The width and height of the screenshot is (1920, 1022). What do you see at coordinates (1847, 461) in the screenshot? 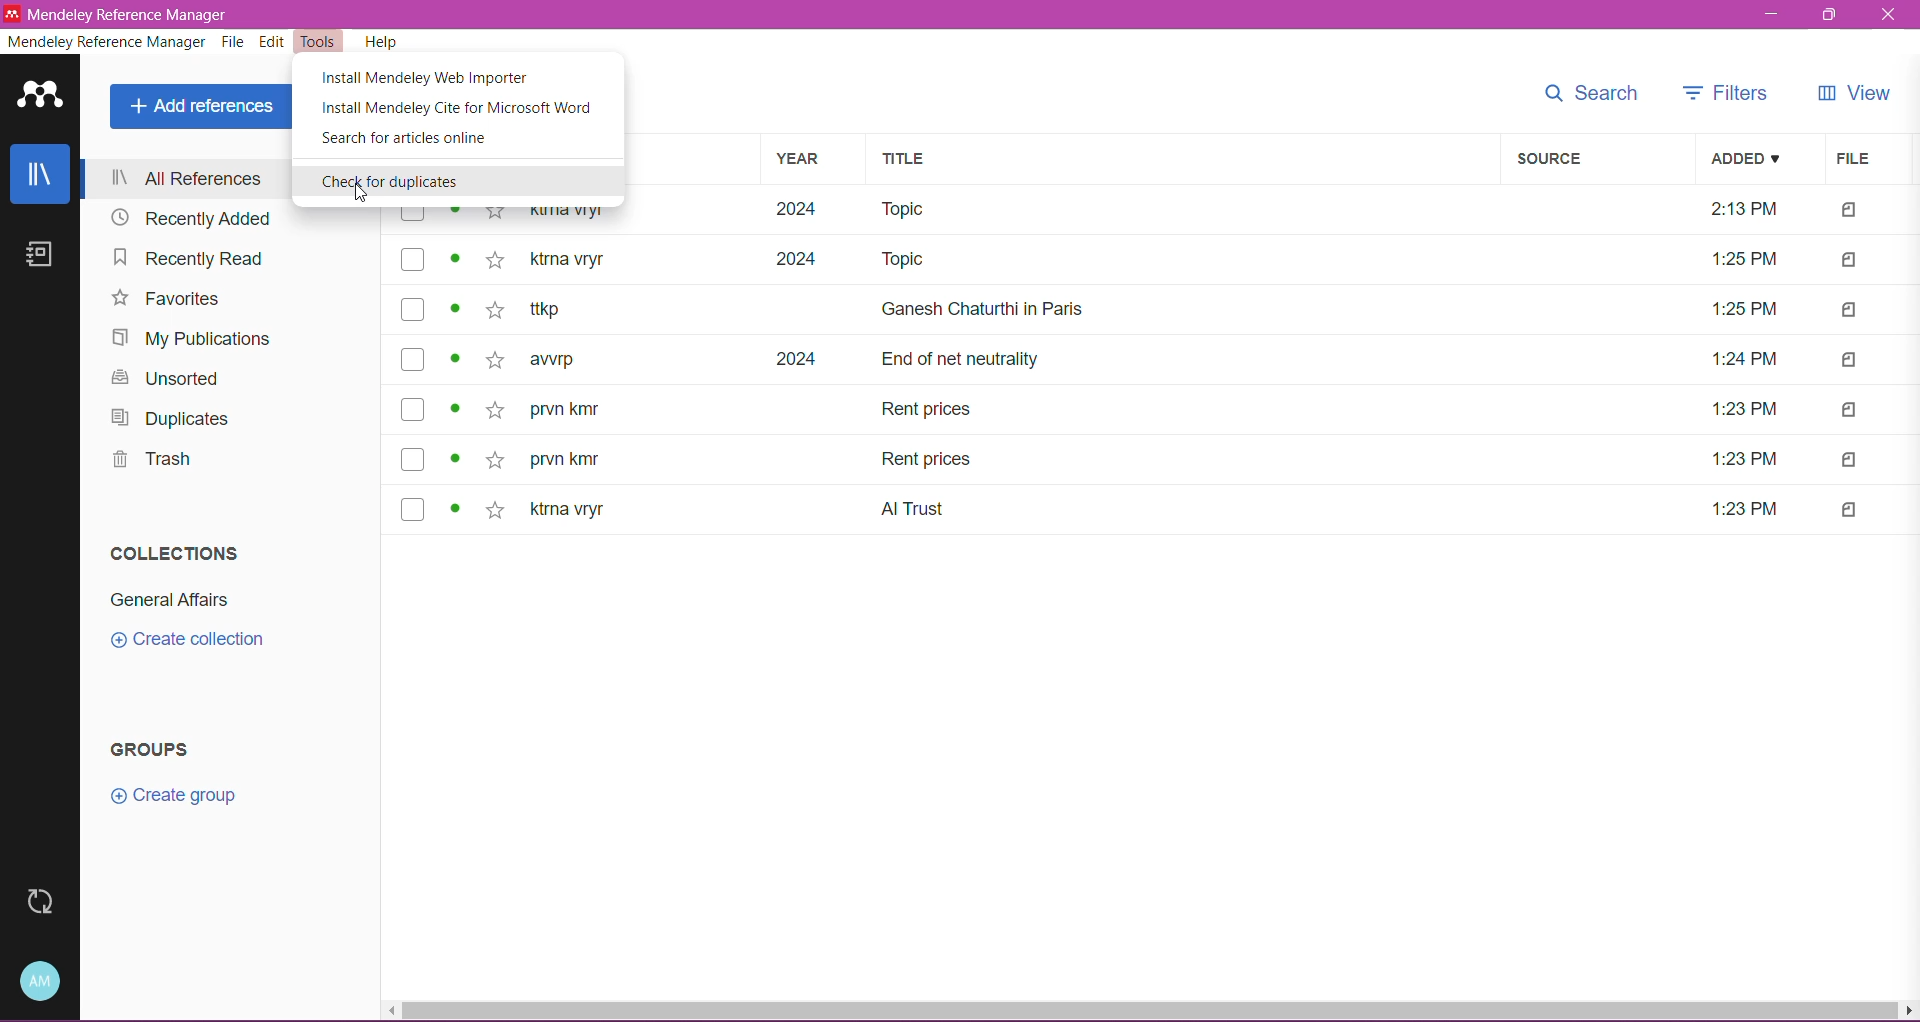
I see `file` at bounding box center [1847, 461].